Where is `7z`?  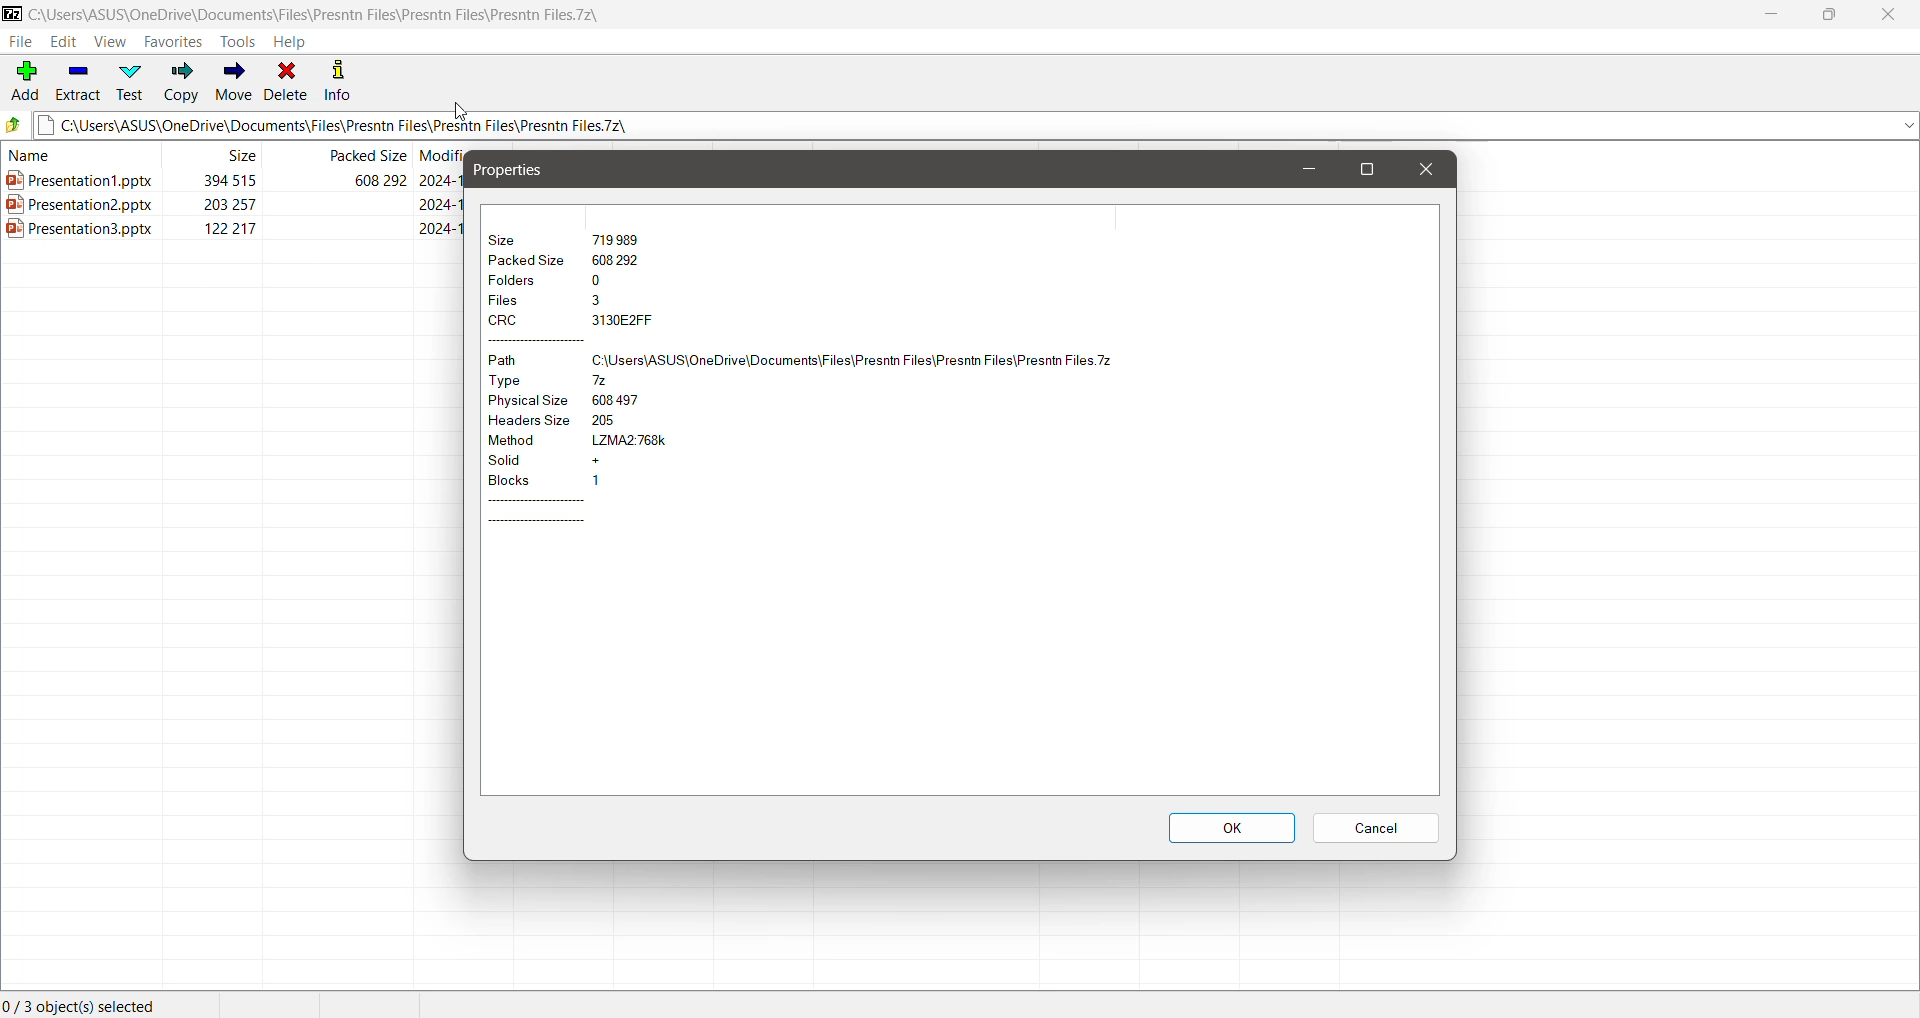
7z is located at coordinates (602, 378).